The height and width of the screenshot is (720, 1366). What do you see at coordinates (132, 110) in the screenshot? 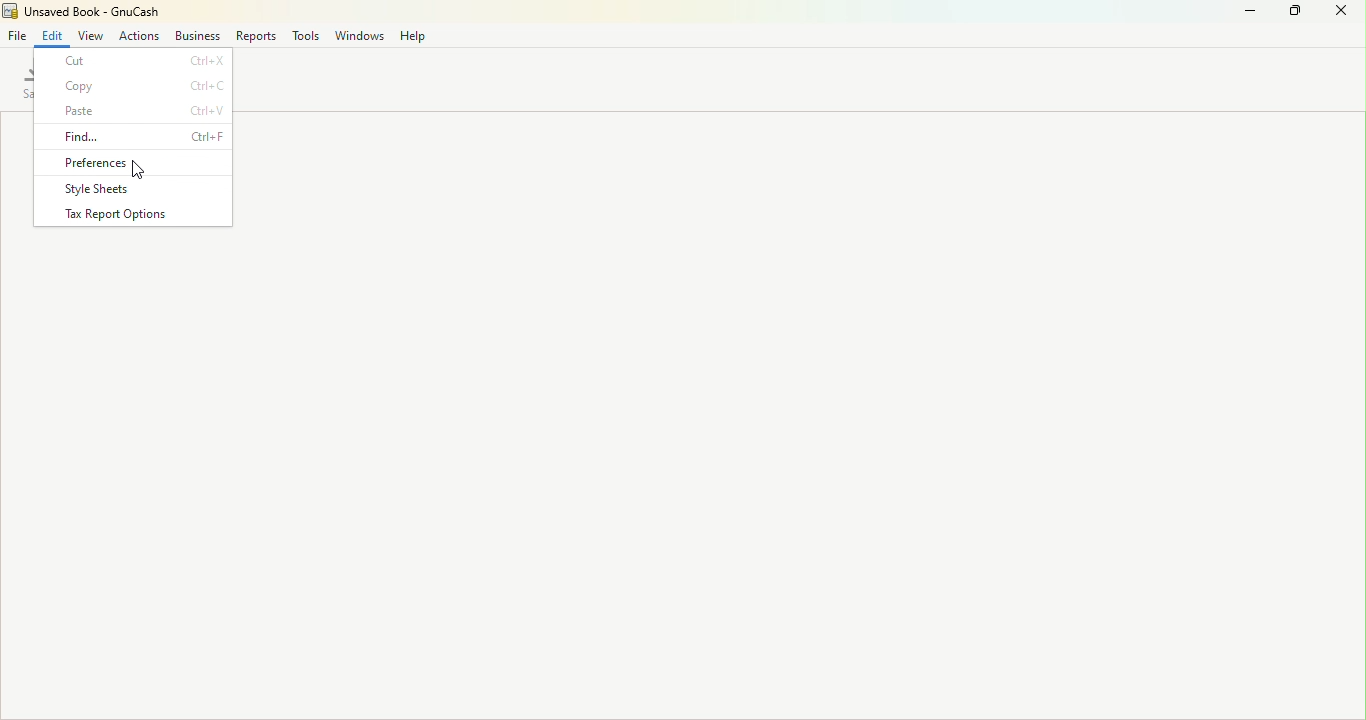
I see `Paste Ctrl+V` at bounding box center [132, 110].